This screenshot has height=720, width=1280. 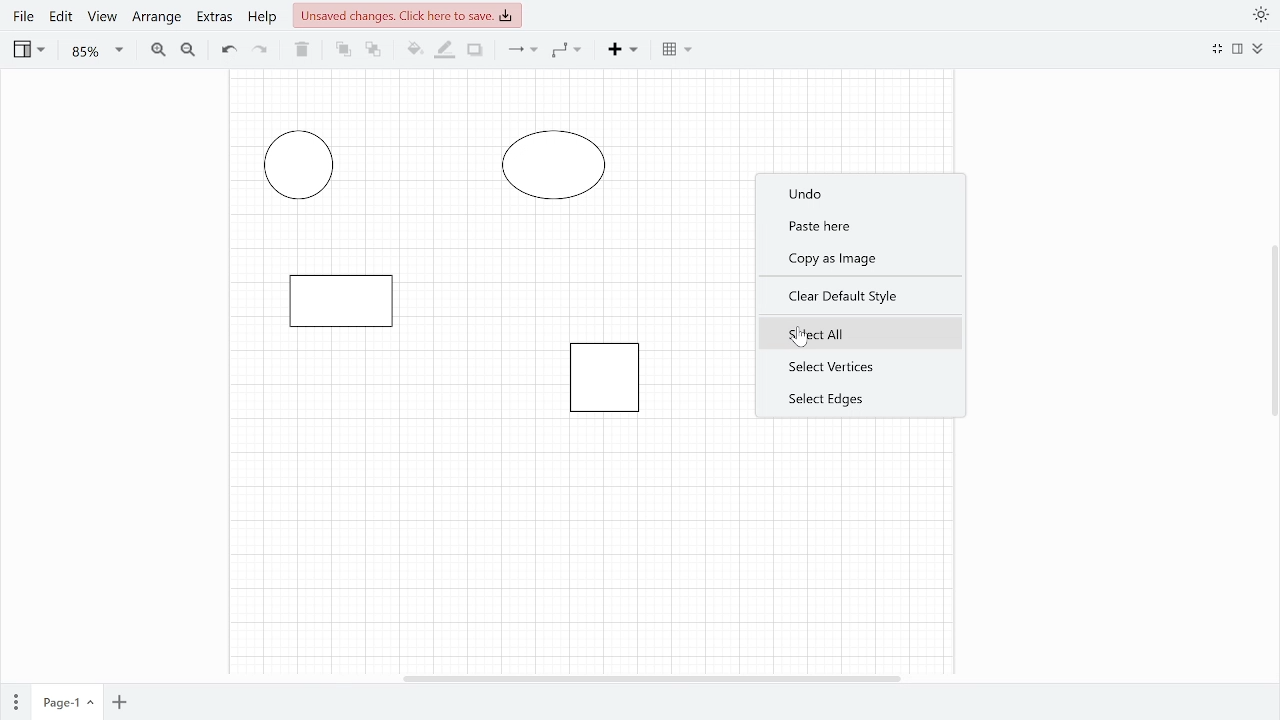 I want to click on Zoom out, so click(x=187, y=52).